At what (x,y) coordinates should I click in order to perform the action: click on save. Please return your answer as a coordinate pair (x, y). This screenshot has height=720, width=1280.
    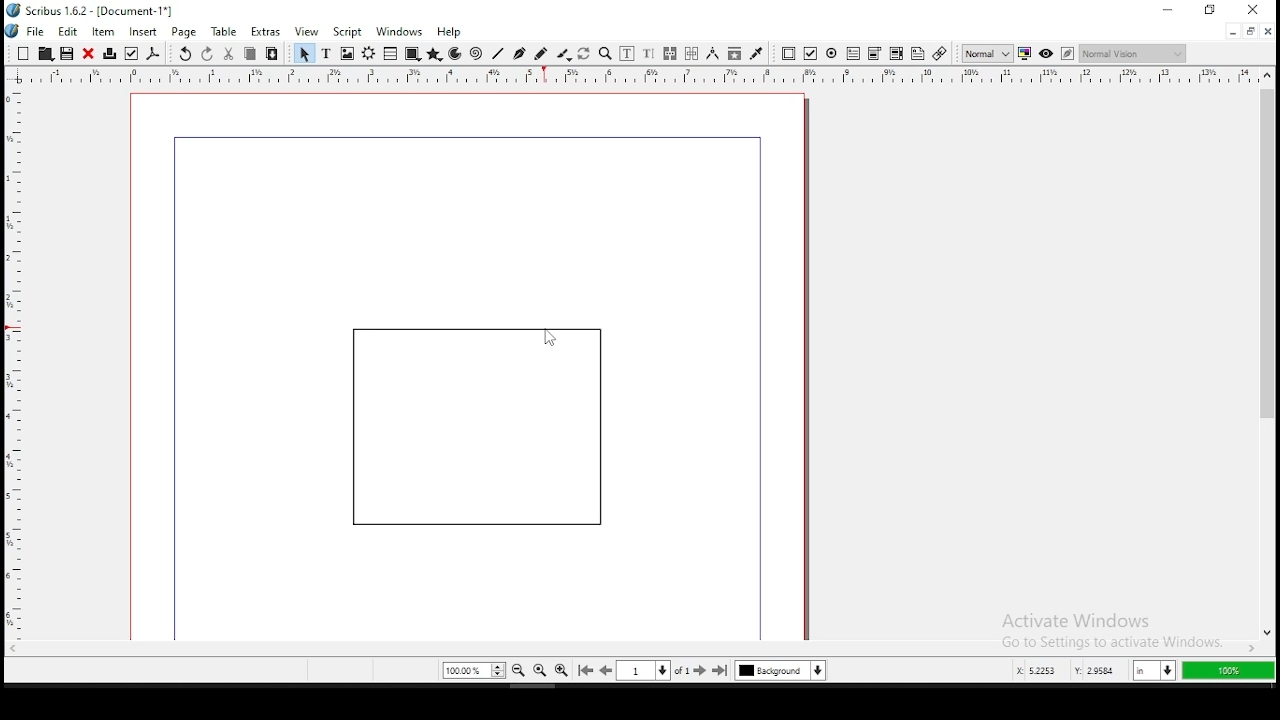
    Looking at the image, I should click on (66, 53).